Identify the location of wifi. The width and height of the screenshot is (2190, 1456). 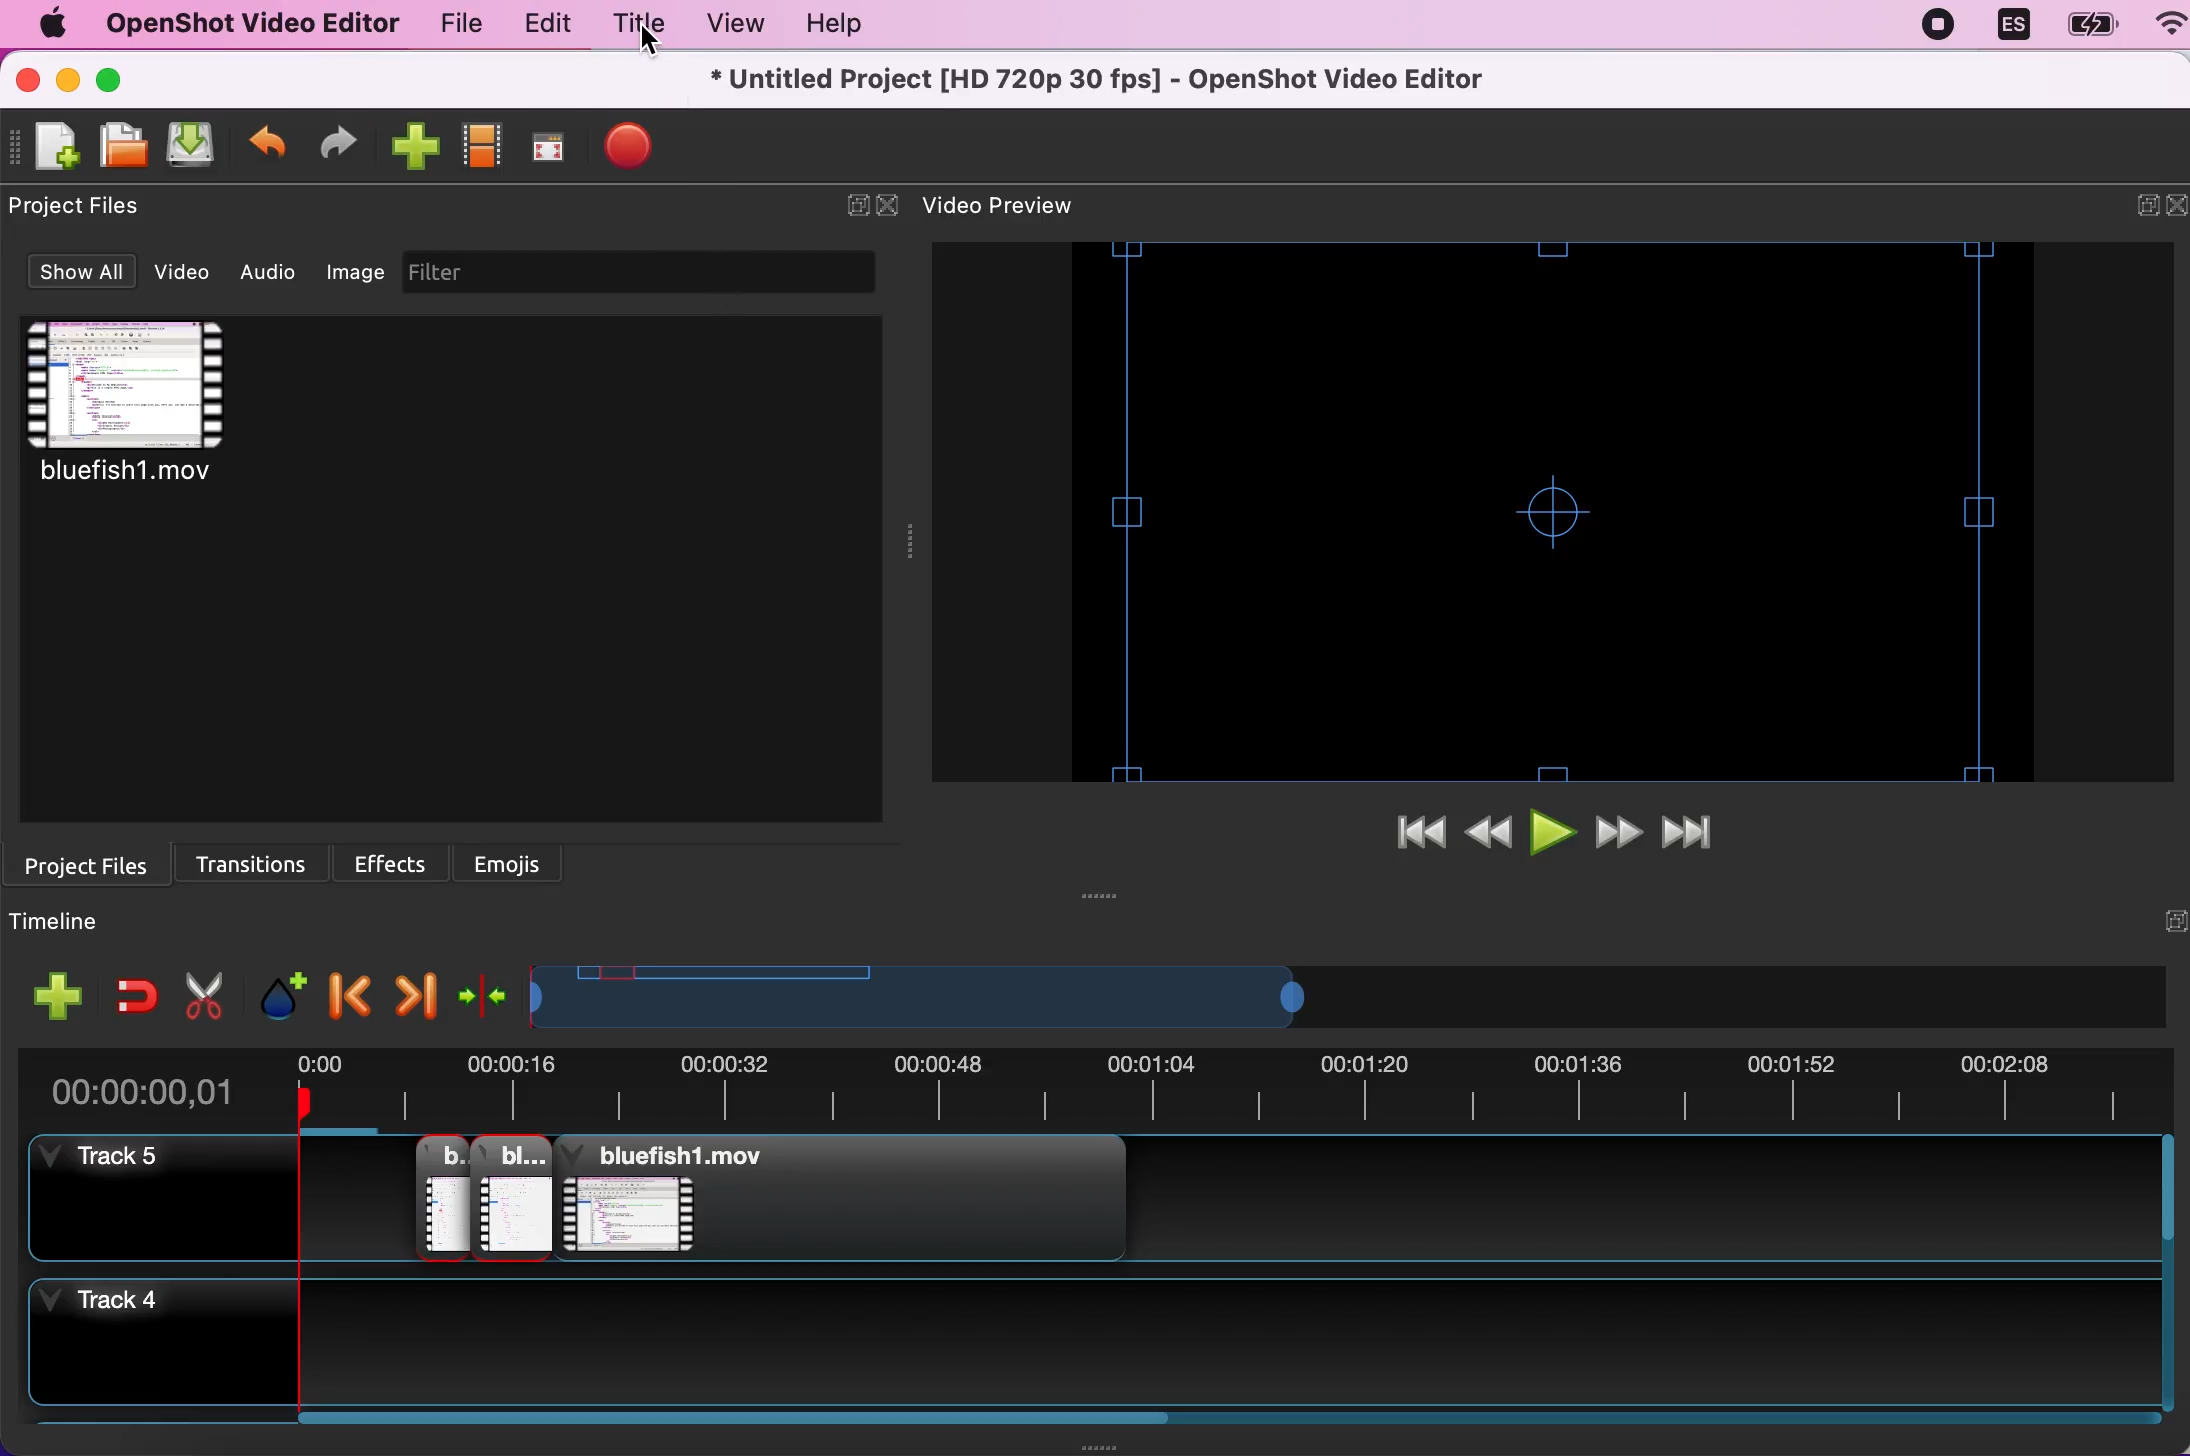
(2161, 27).